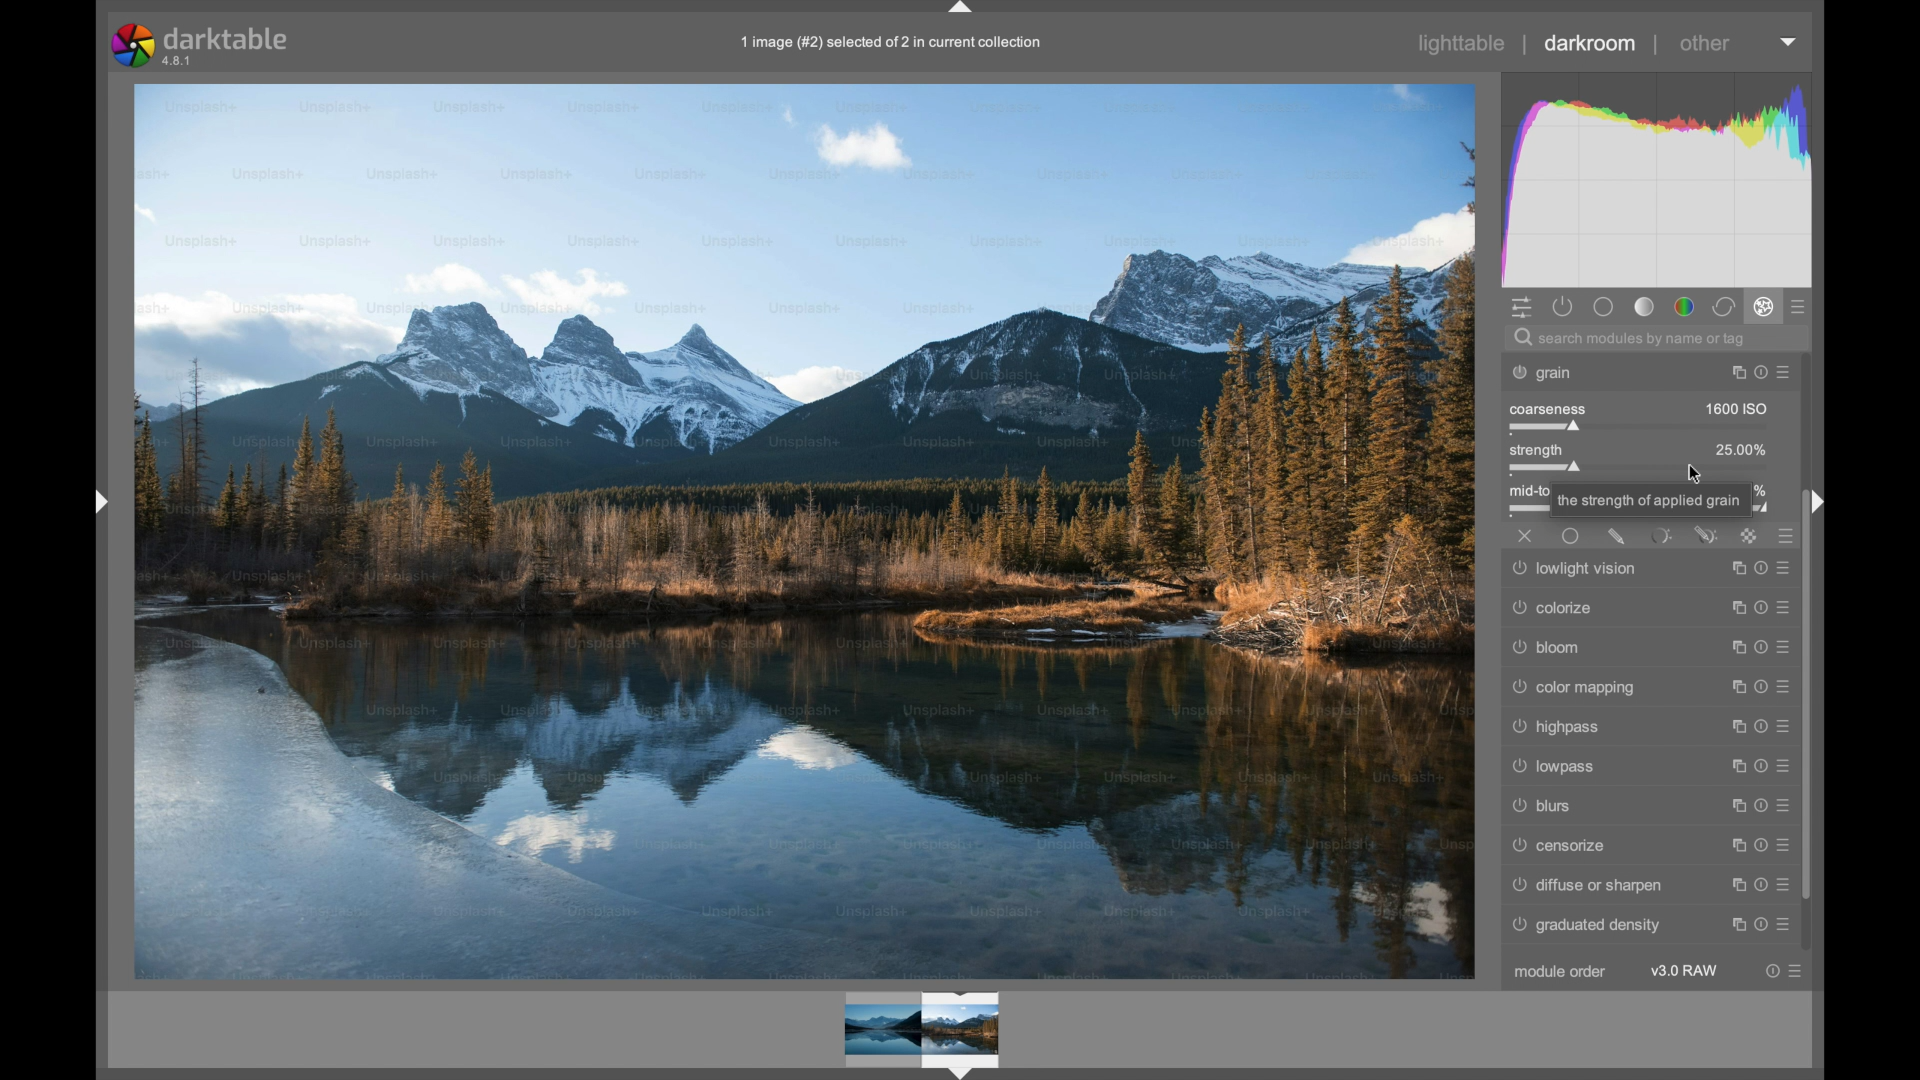 The height and width of the screenshot is (1080, 1920). Describe the element at coordinates (1571, 536) in the screenshot. I see `uniformly` at that location.